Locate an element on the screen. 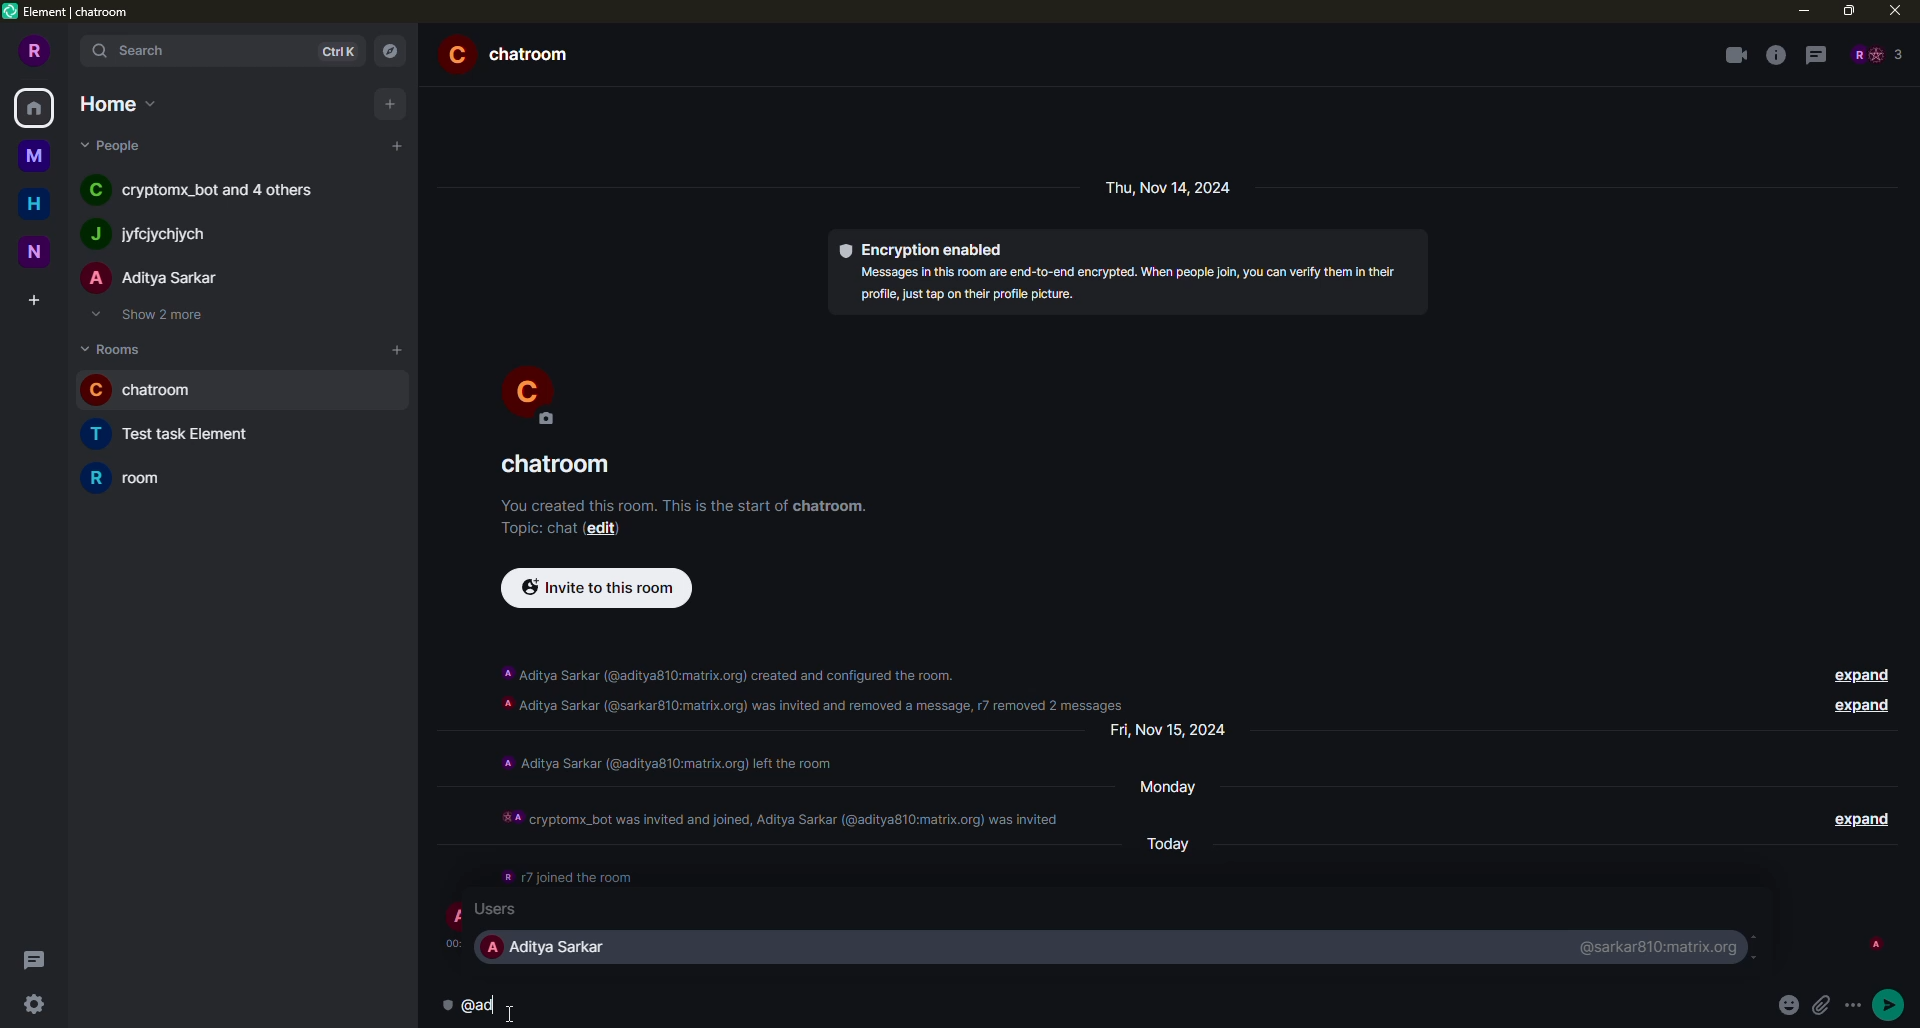  home is located at coordinates (34, 203).